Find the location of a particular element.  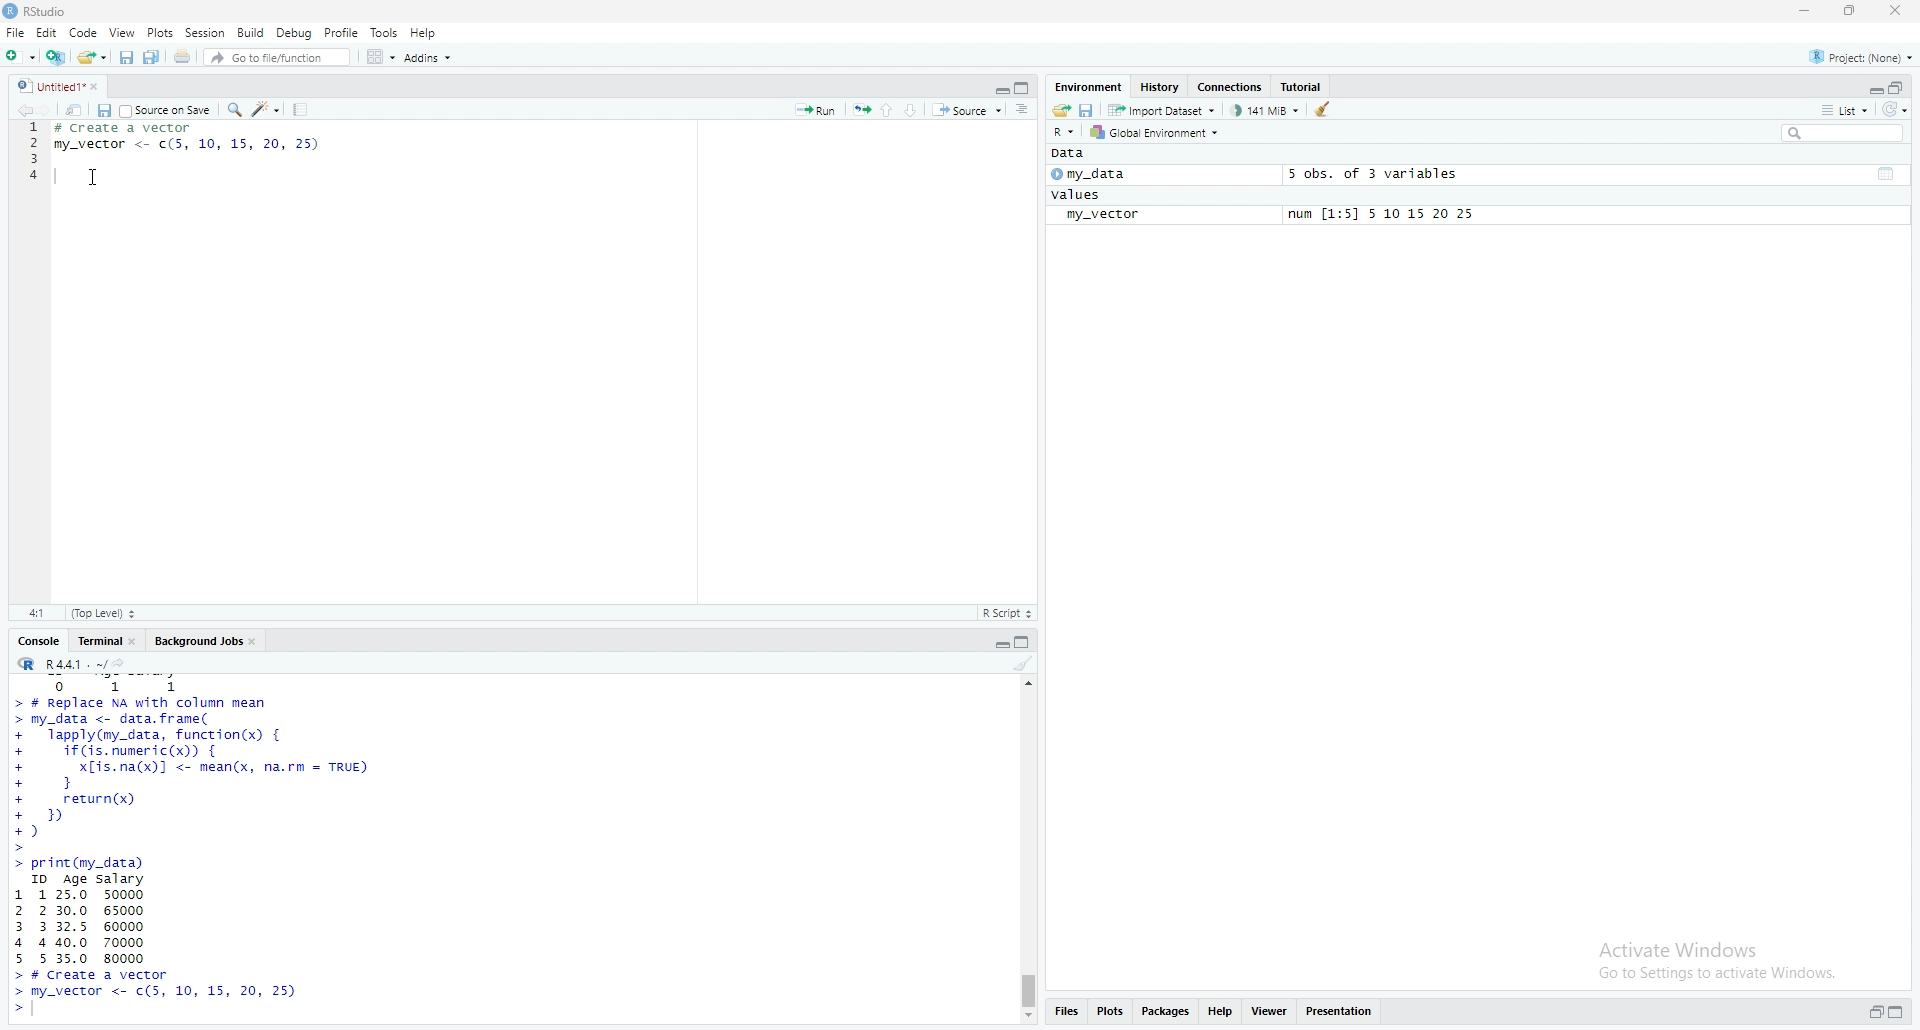

untitled1 is located at coordinates (61, 86).